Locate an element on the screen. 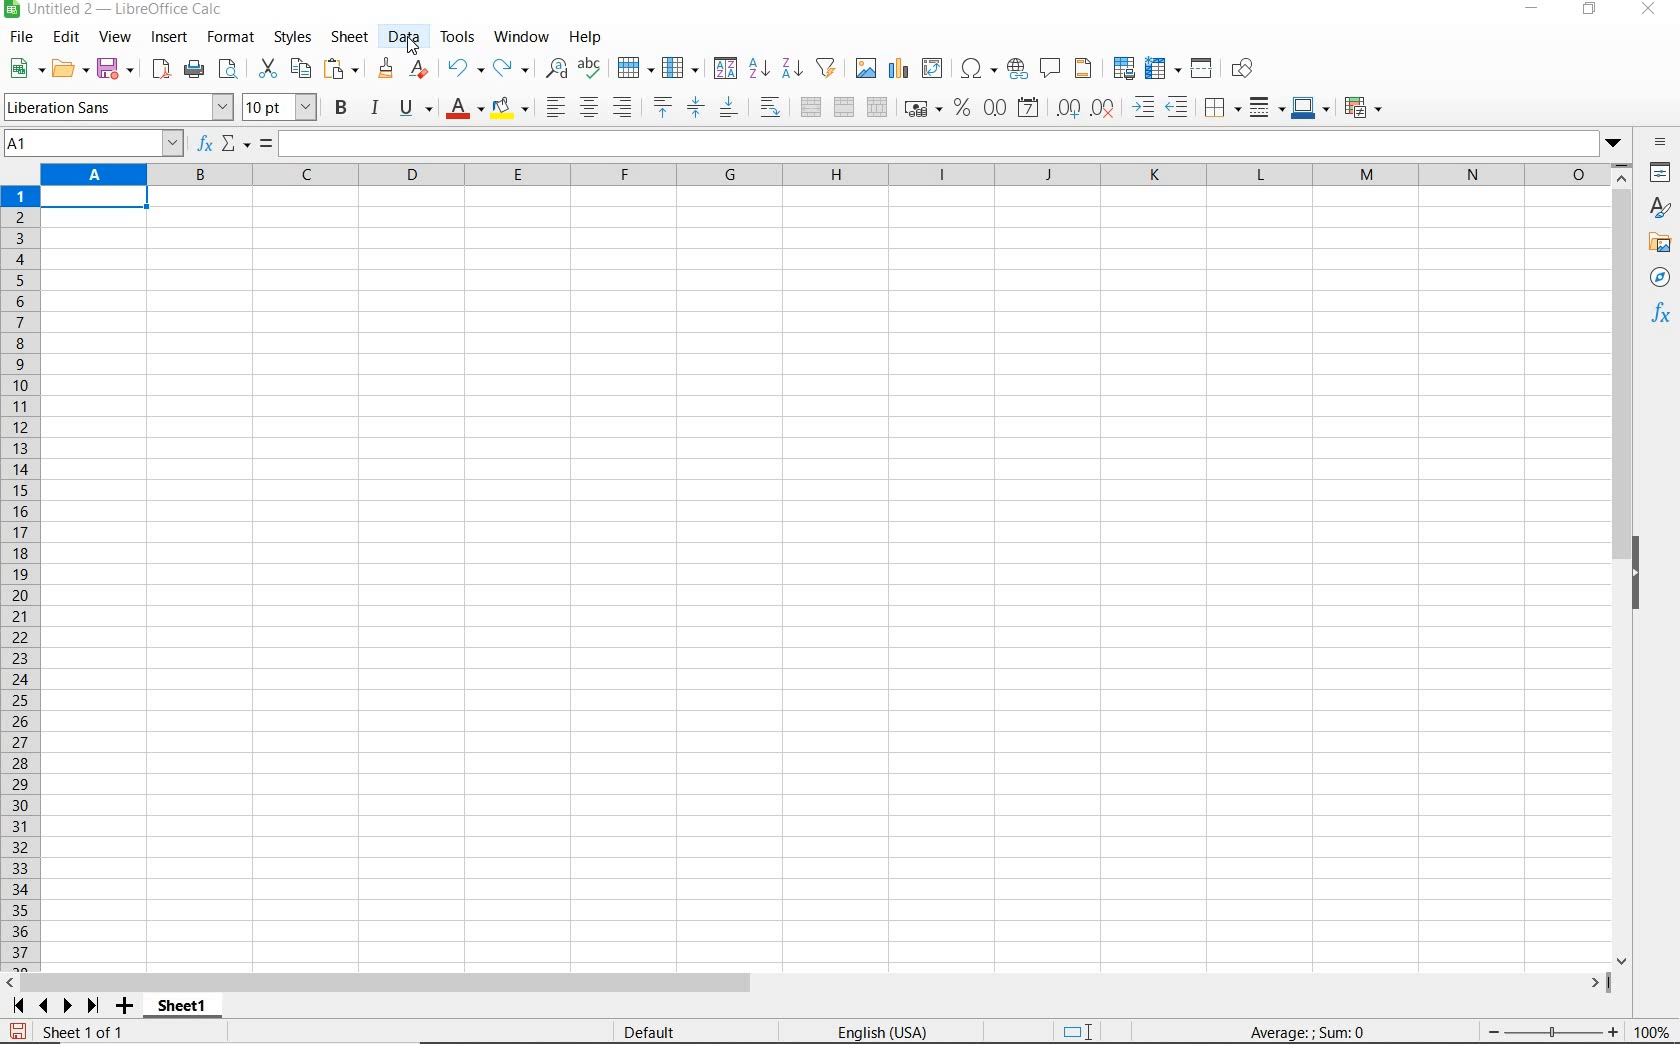 This screenshot has width=1680, height=1044. functions is located at coordinates (1660, 312).